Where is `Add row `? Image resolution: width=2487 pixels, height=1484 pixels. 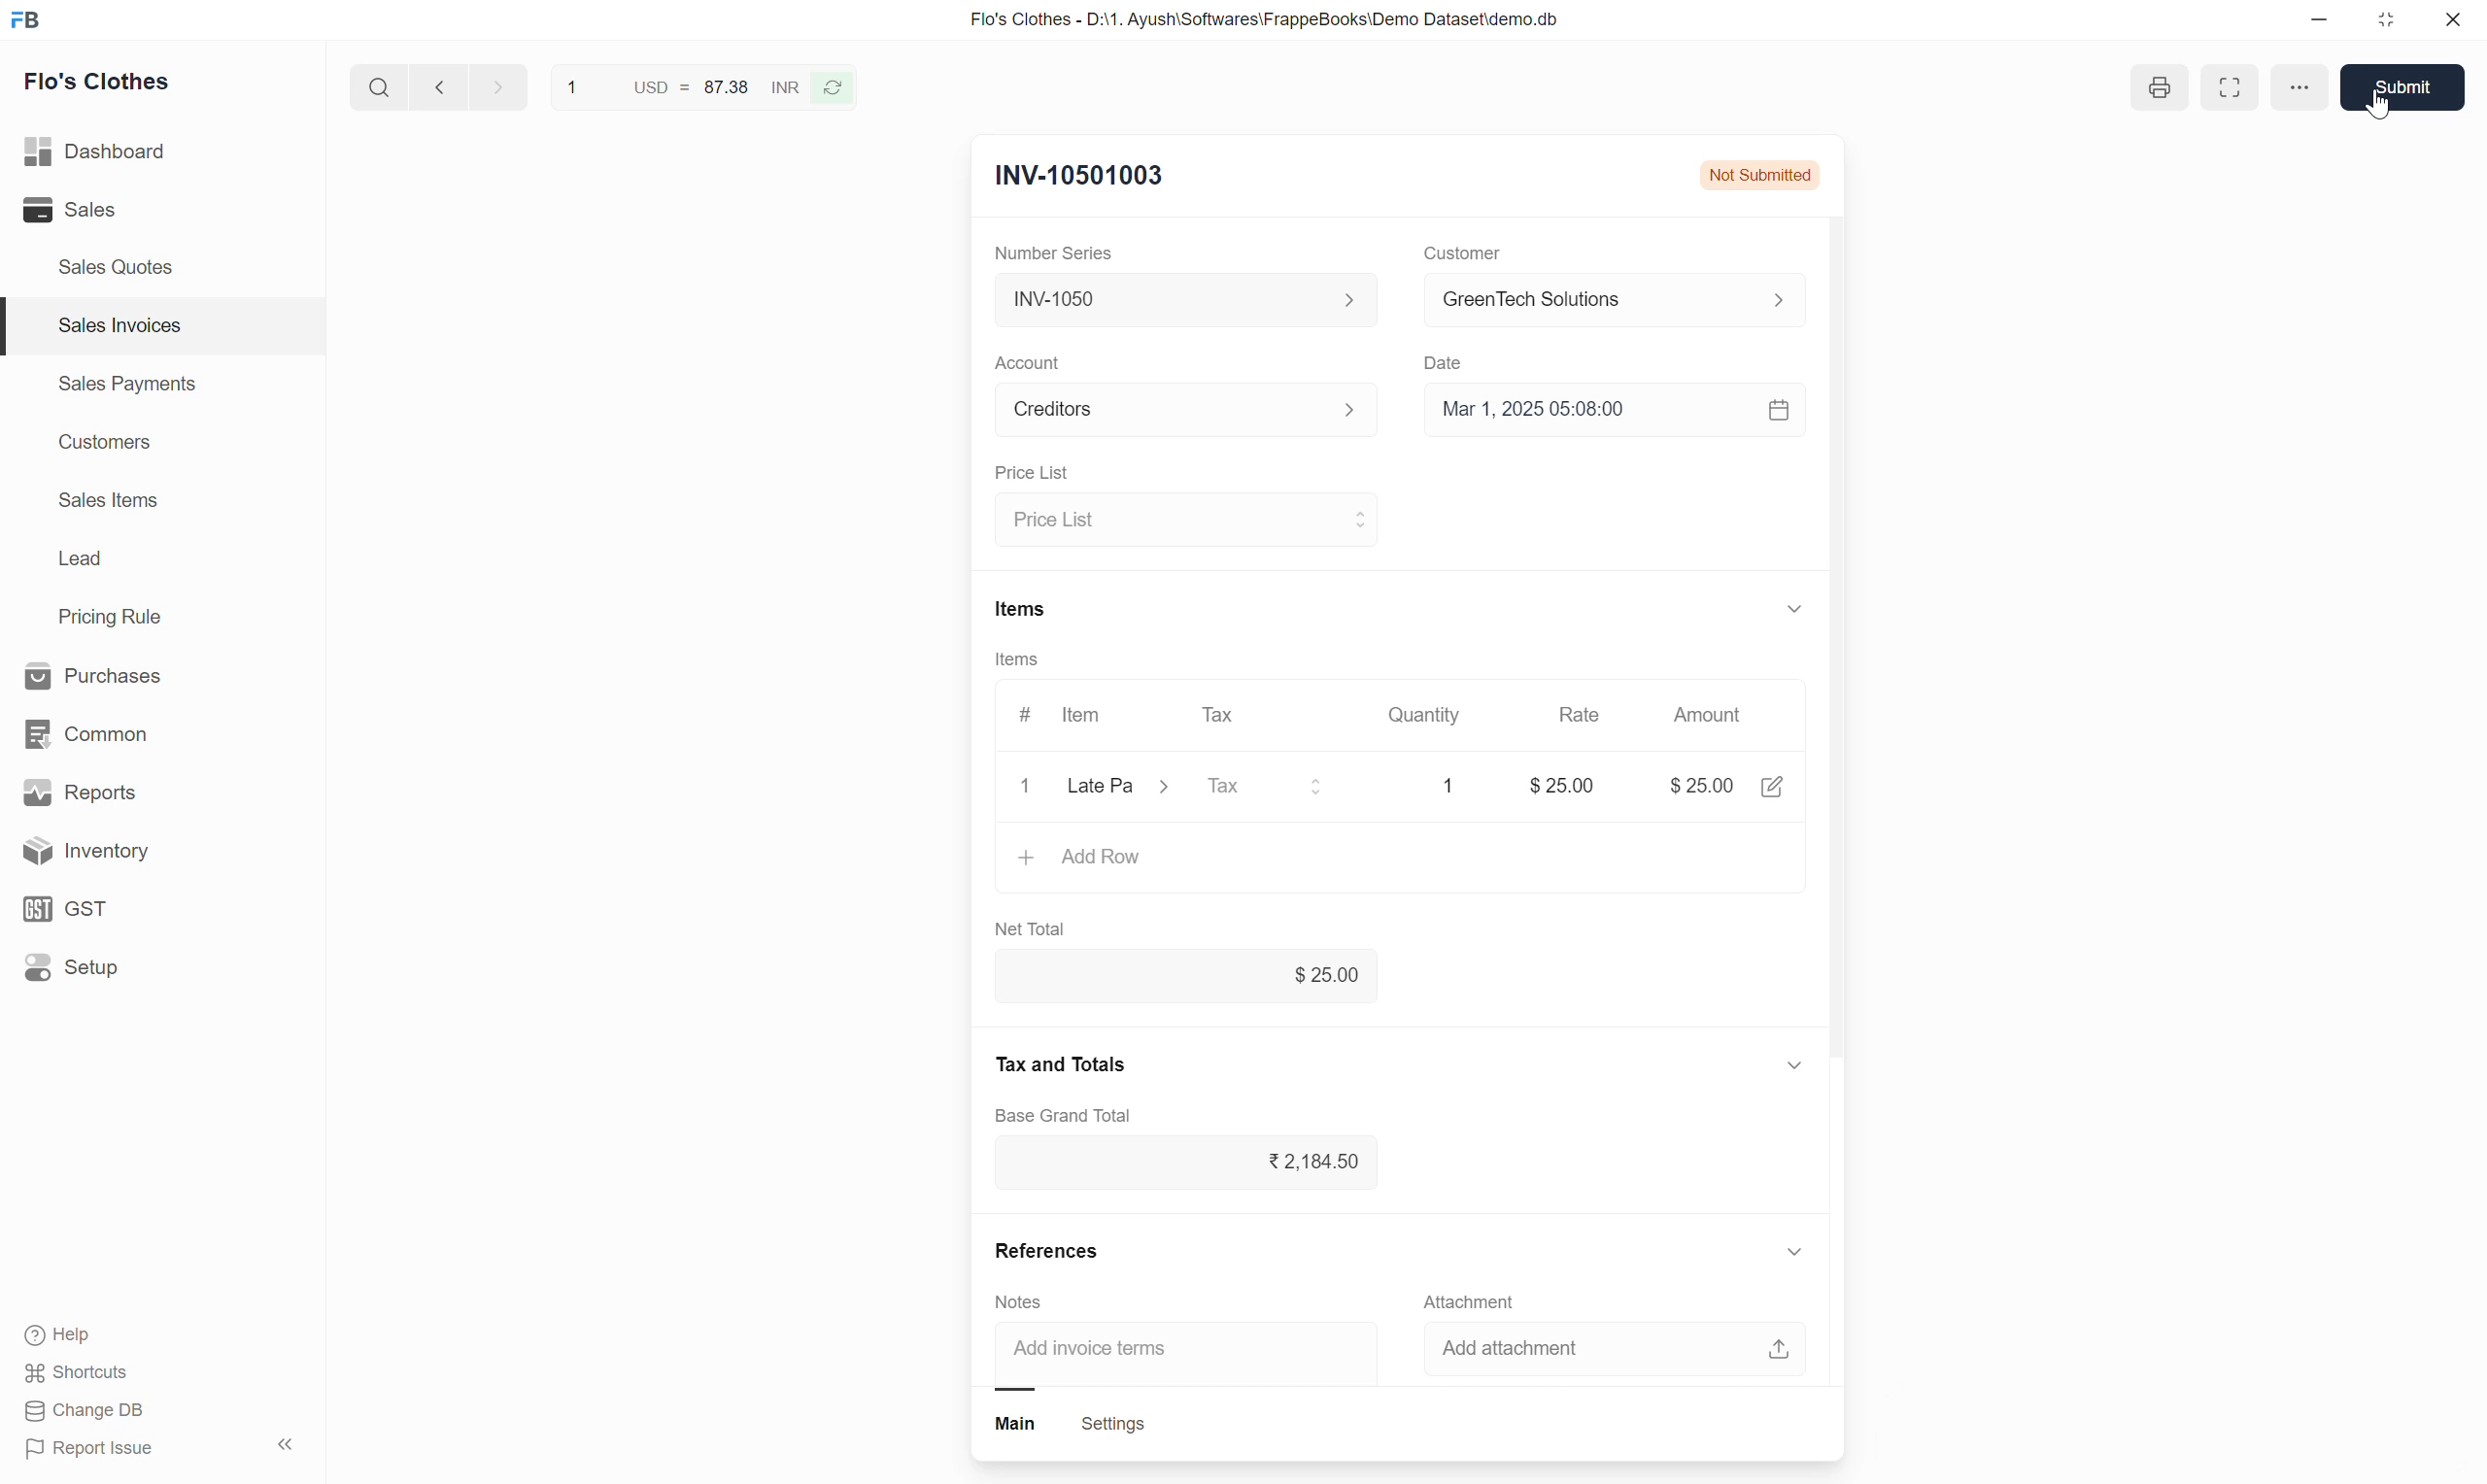 Add row  is located at coordinates (1104, 854).